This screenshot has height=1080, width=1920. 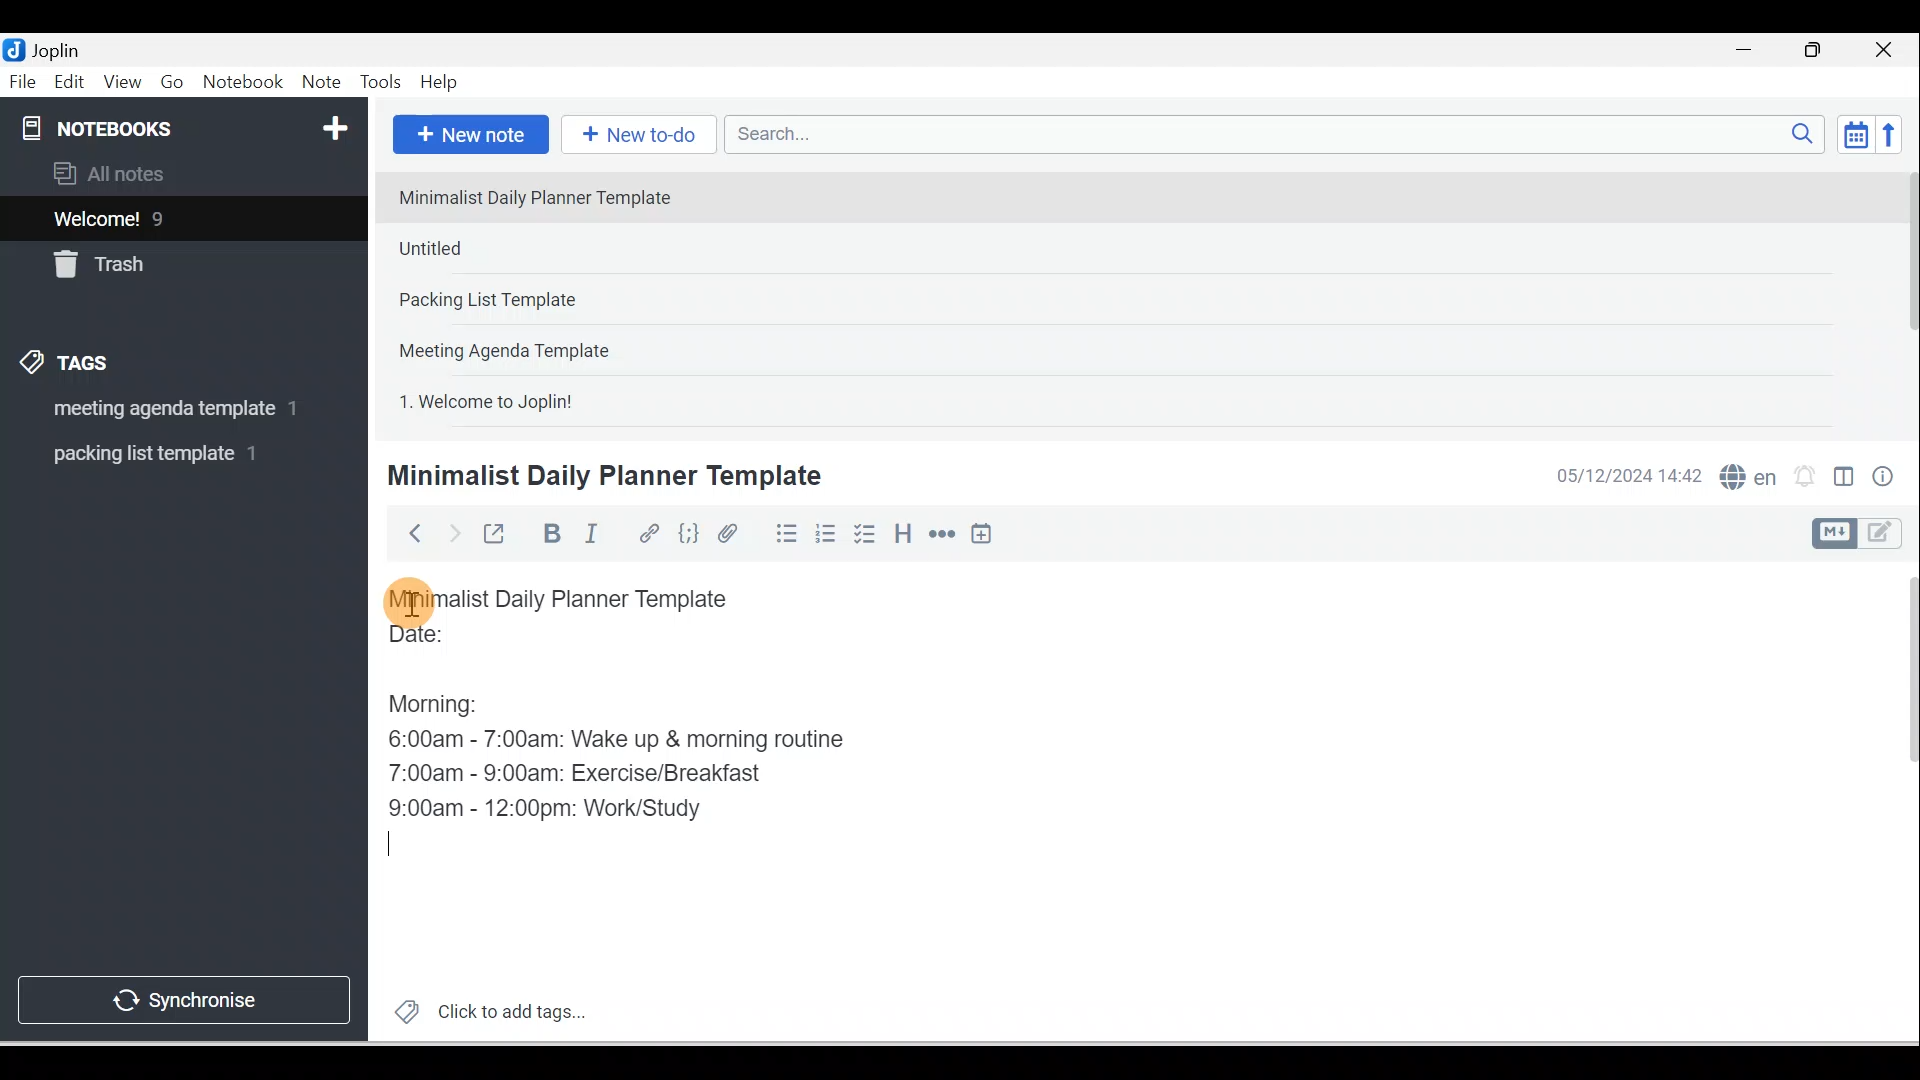 I want to click on Note 4, so click(x=532, y=346).